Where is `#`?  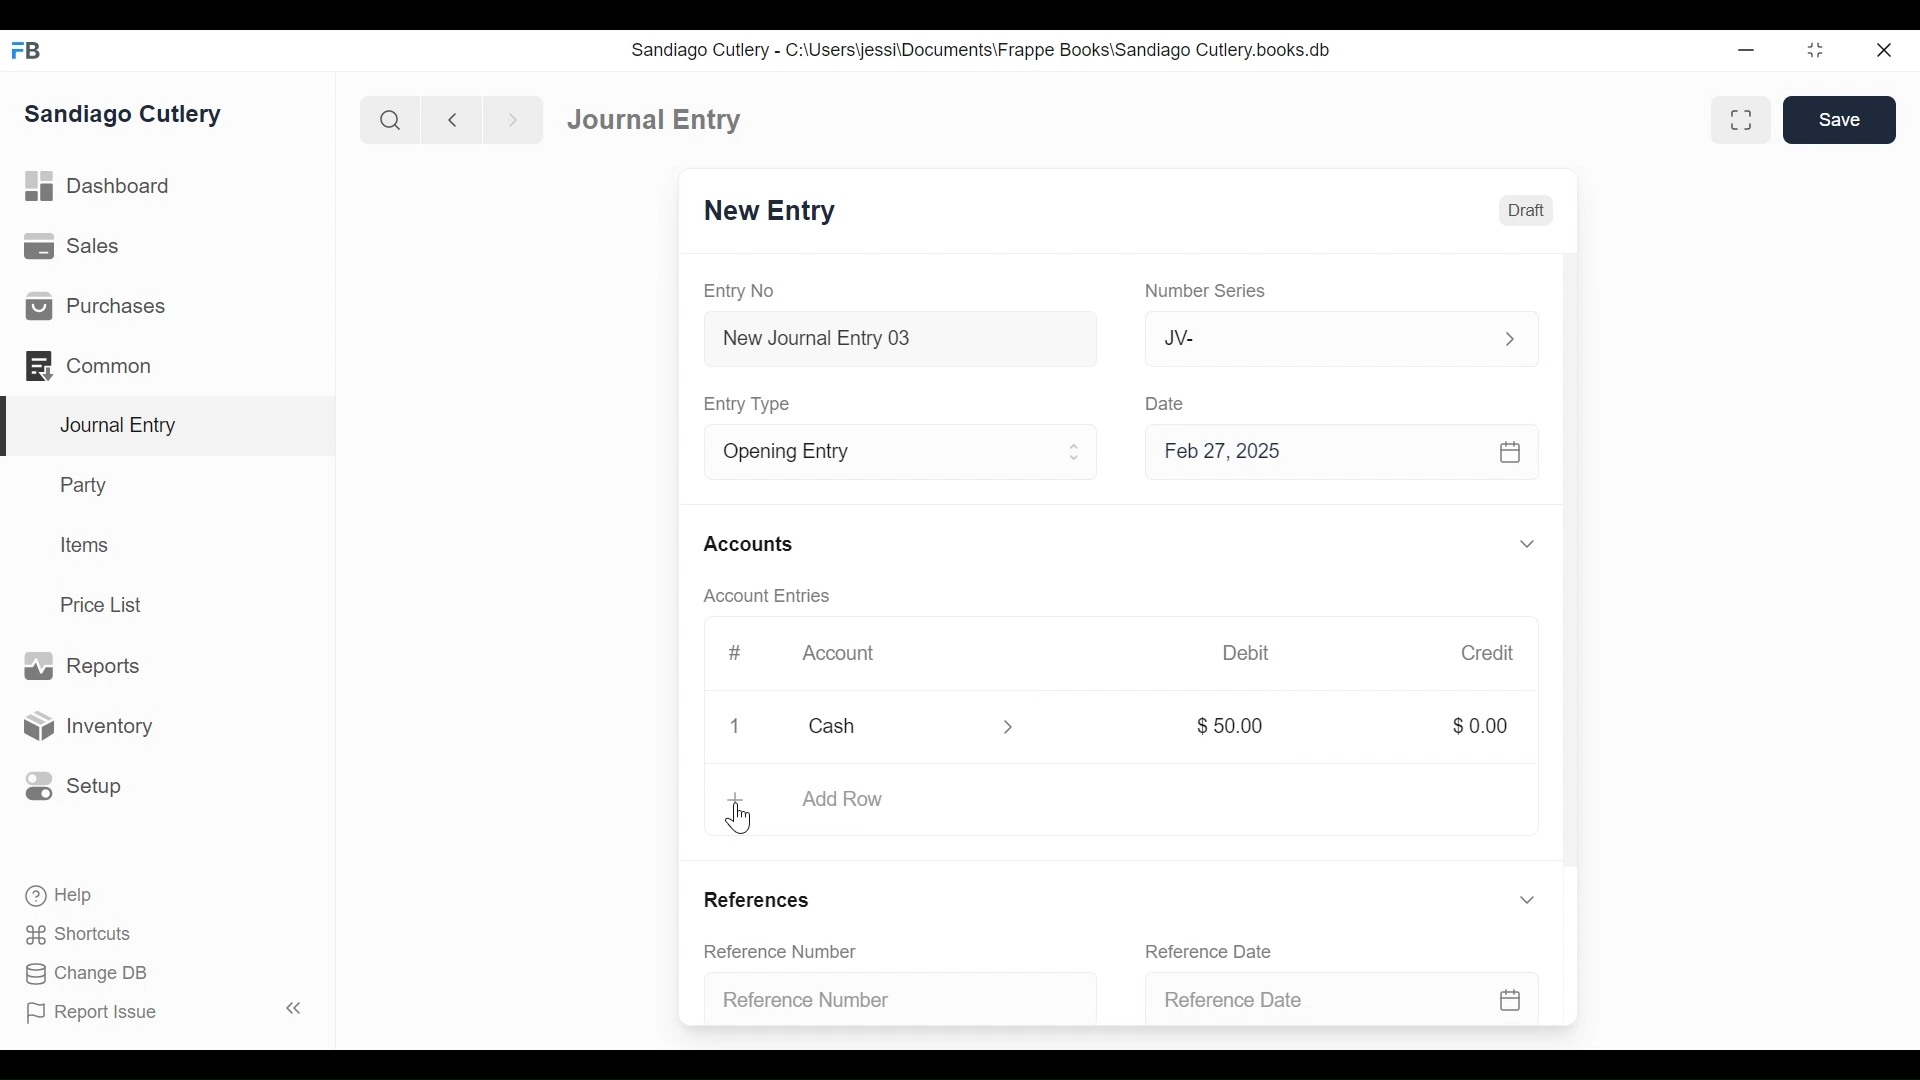
# is located at coordinates (736, 652).